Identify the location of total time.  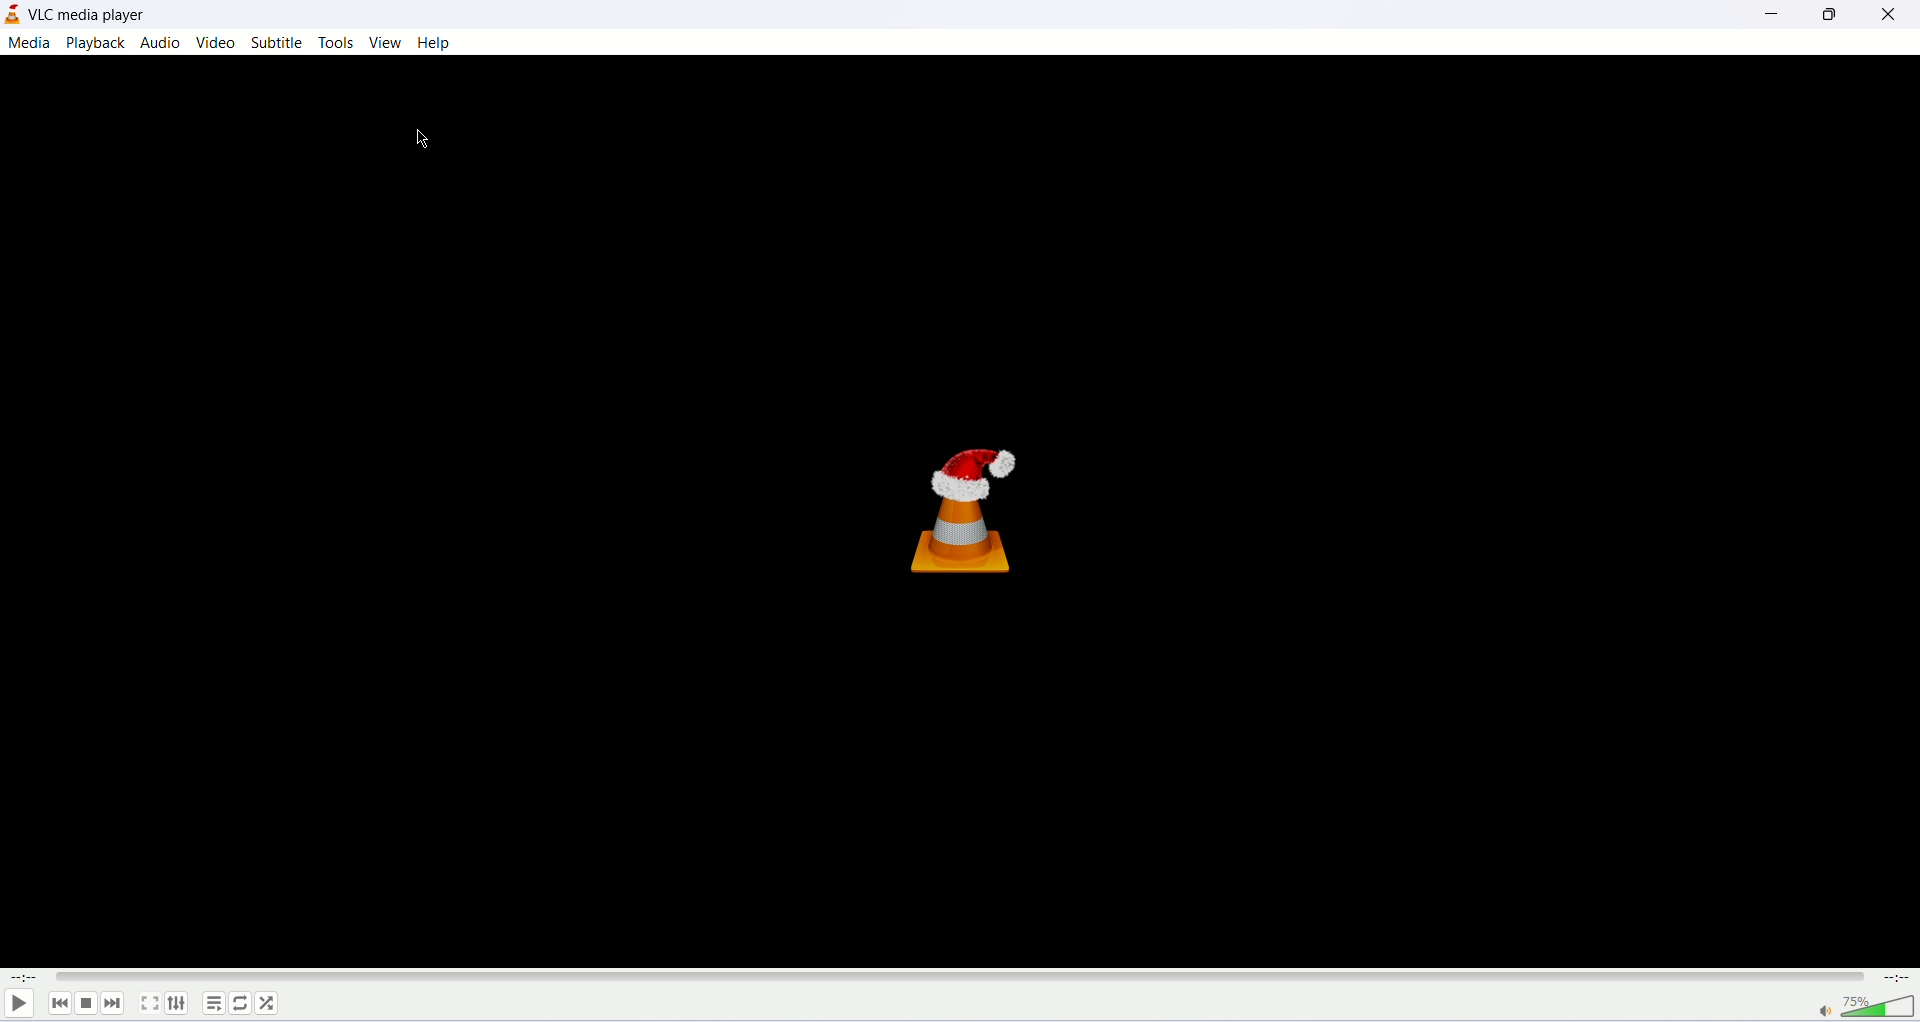
(1900, 979).